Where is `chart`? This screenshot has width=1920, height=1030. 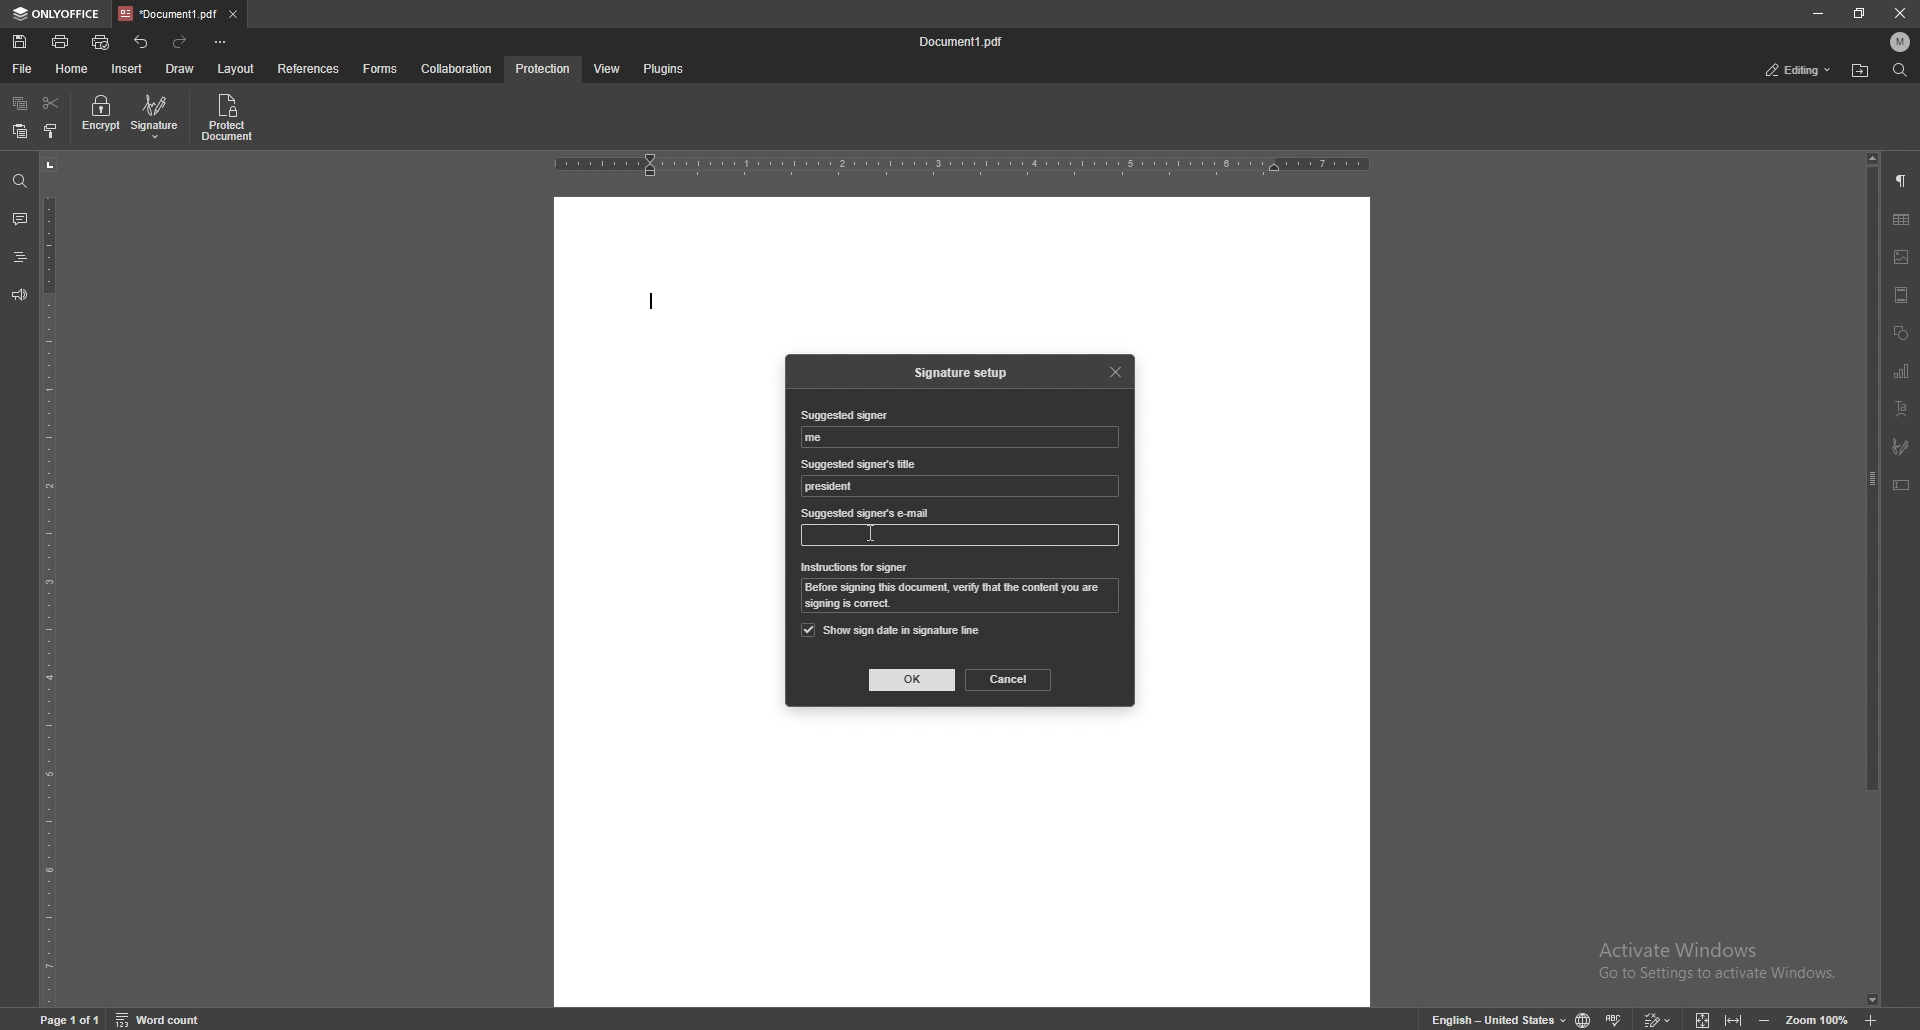
chart is located at coordinates (1902, 372).